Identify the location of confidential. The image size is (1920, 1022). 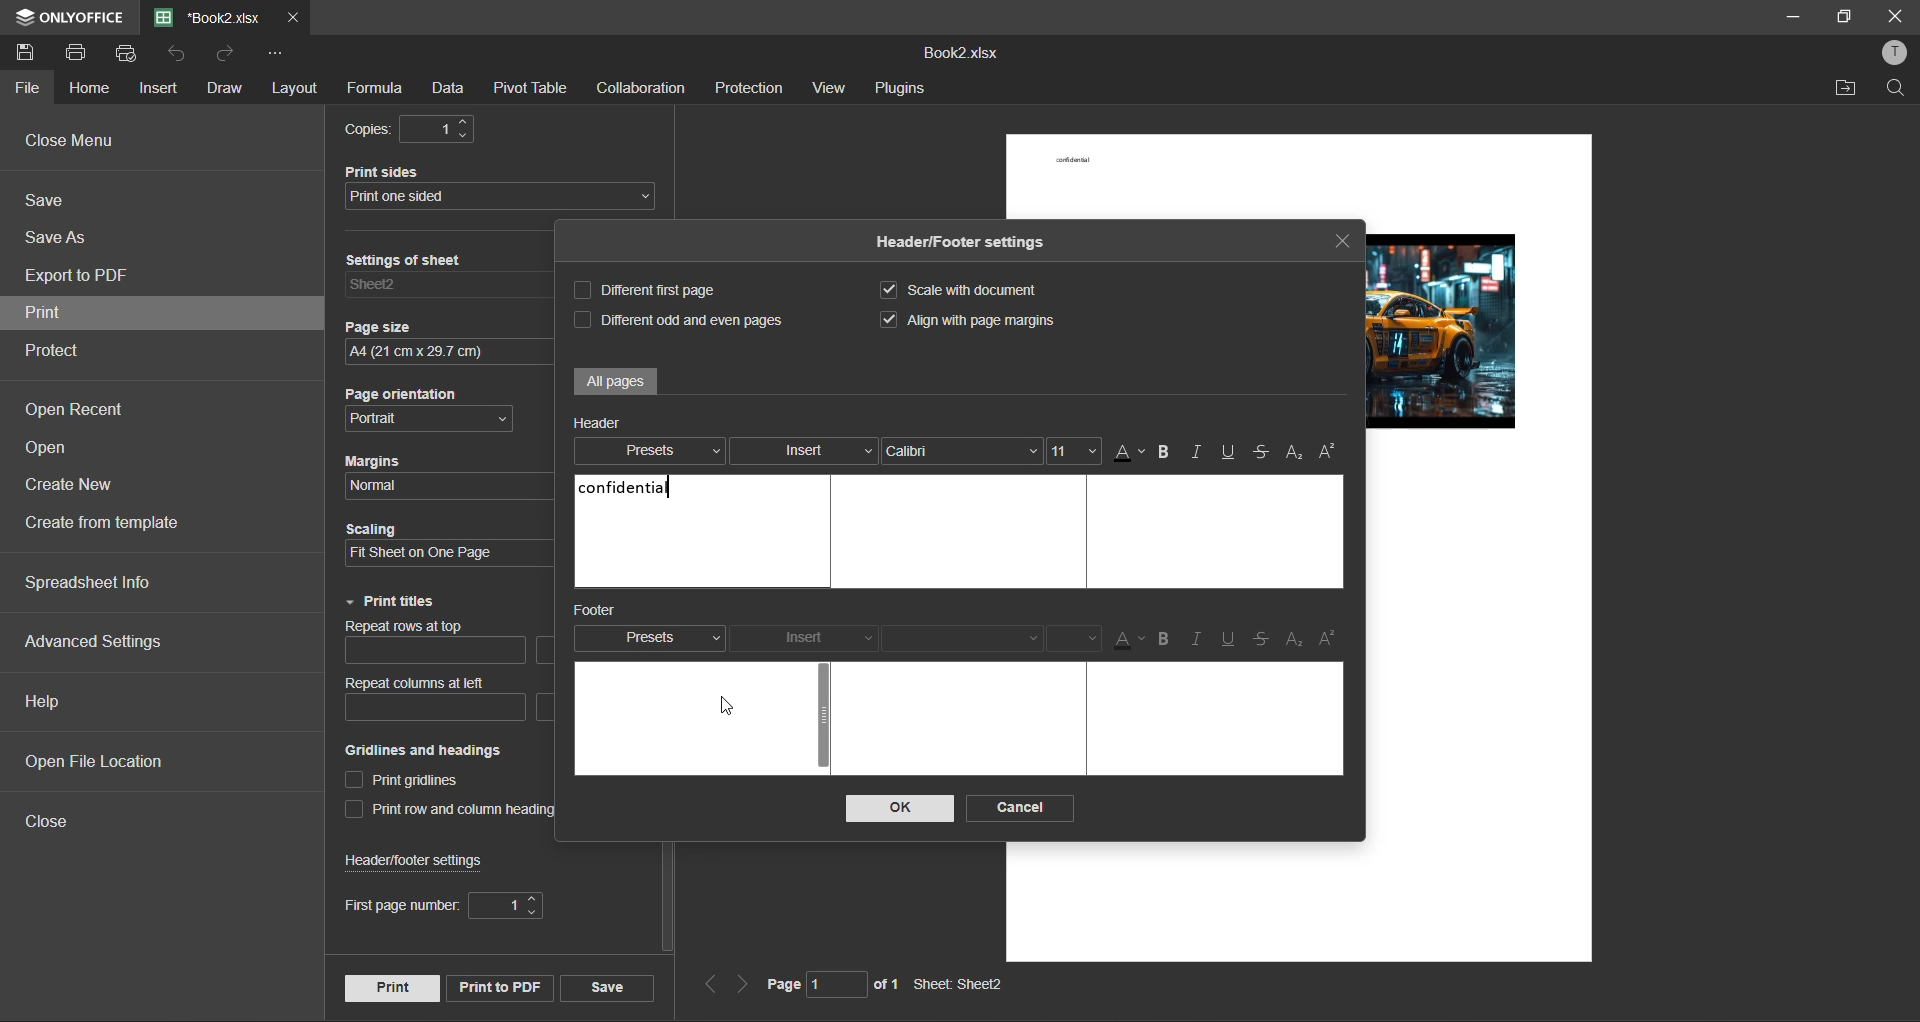
(622, 490).